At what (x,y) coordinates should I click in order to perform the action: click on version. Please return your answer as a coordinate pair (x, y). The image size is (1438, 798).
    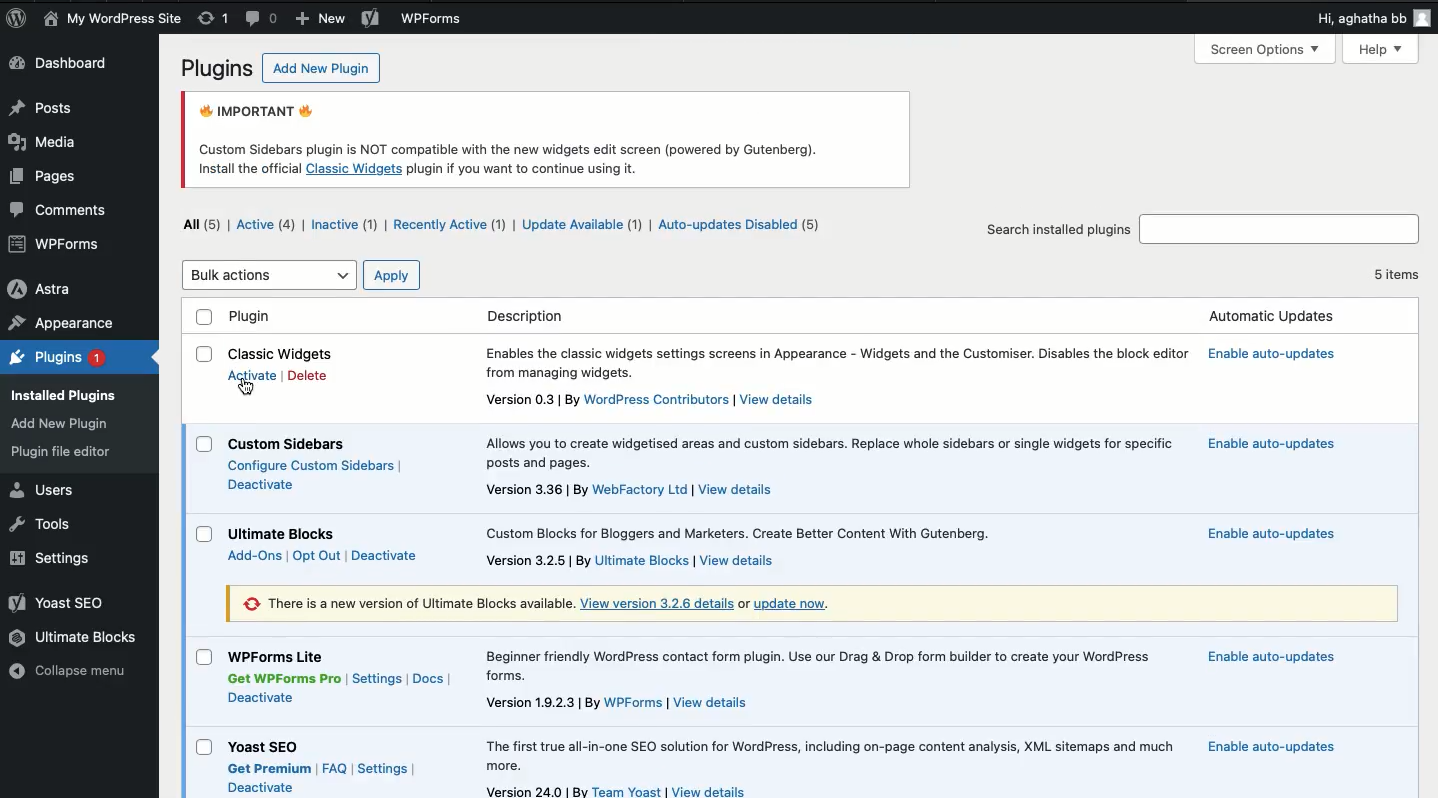
    Looking at the image, I should click on (537, 792).